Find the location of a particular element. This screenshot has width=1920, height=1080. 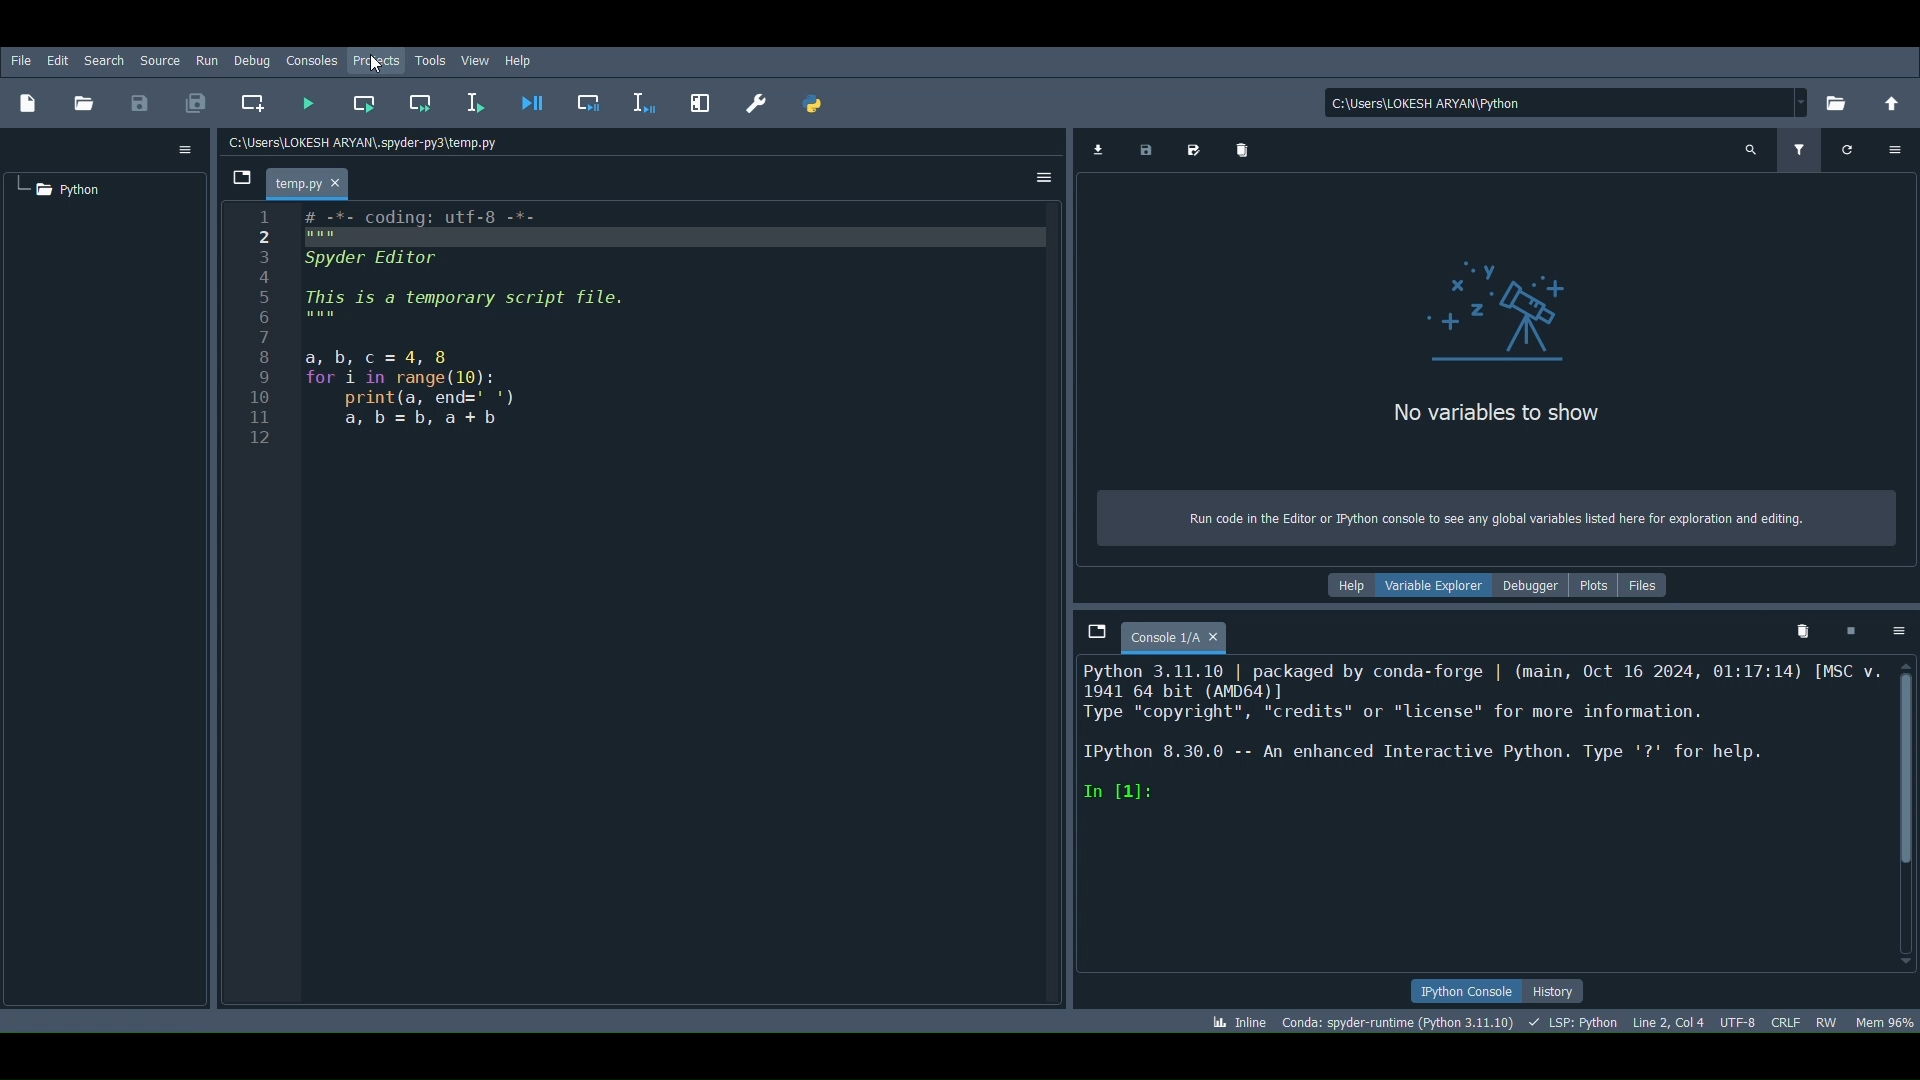

Filter variables is located at coordinates (1801, 150).